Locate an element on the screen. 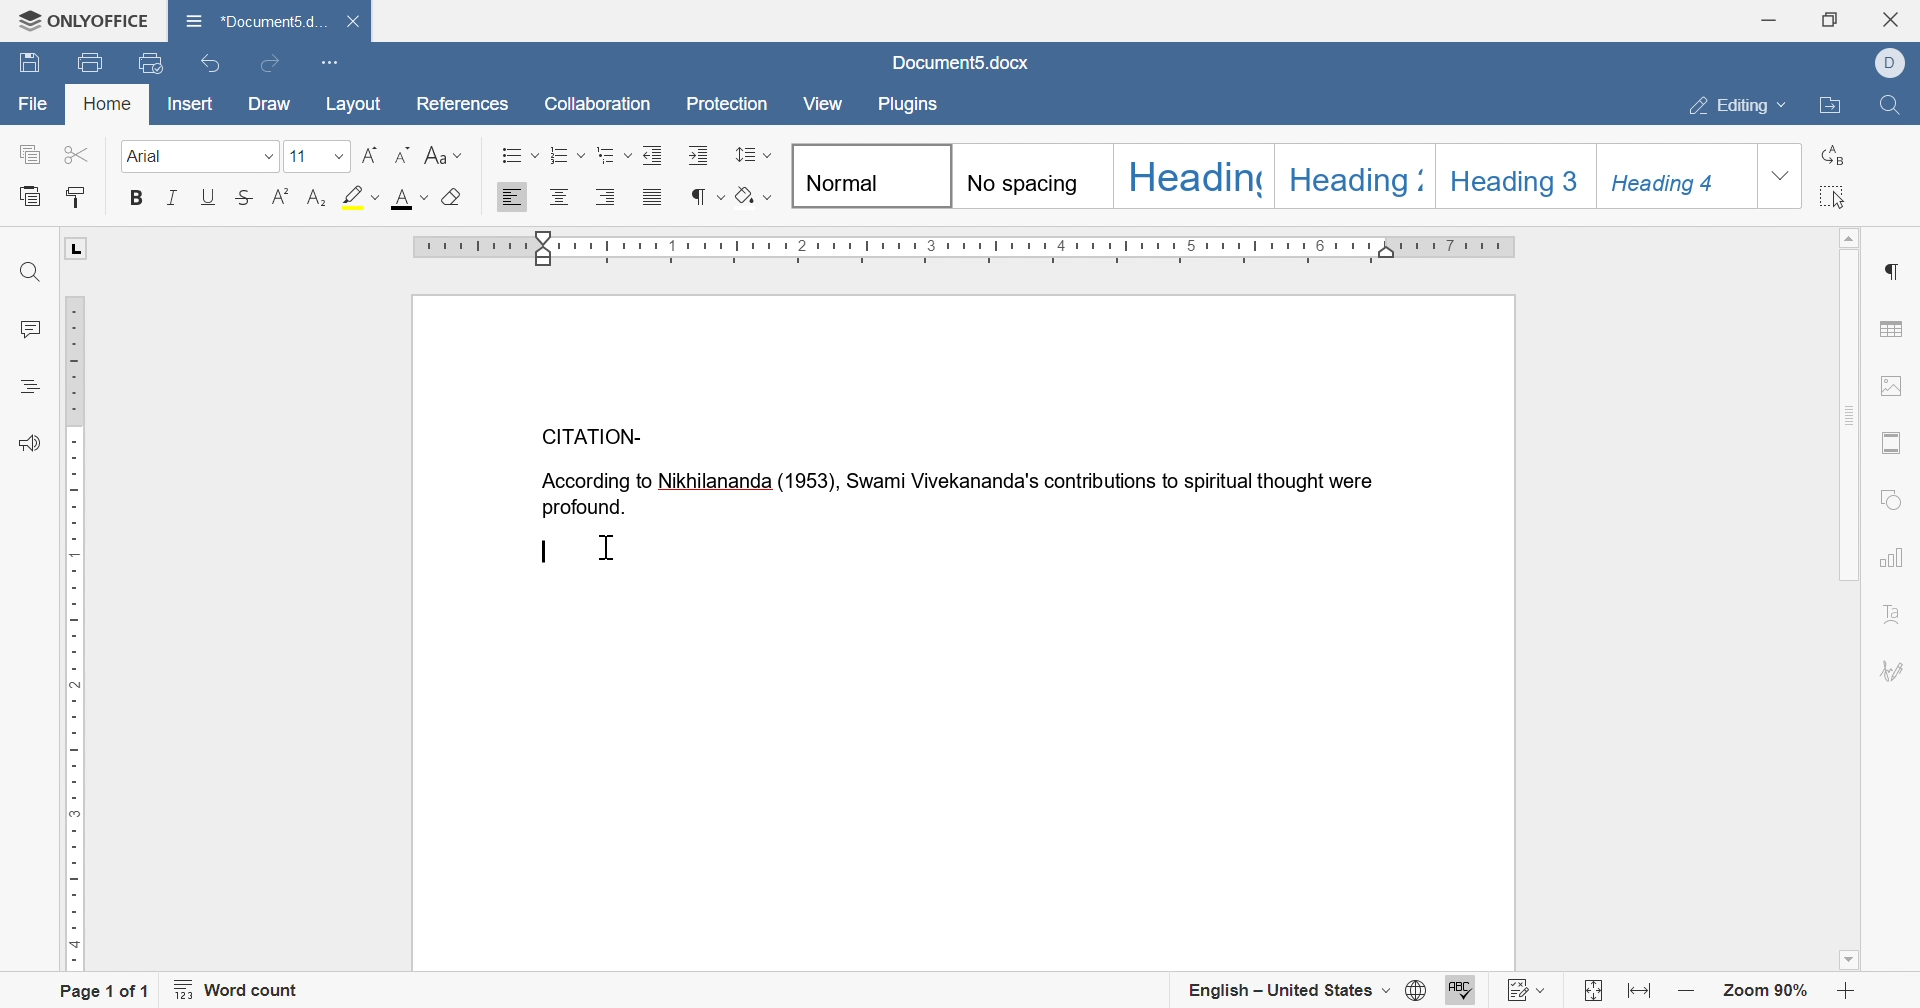 Image resolution: width=1920 pixels, height=1008 pixels. redo is located at coordinates (274, 65).